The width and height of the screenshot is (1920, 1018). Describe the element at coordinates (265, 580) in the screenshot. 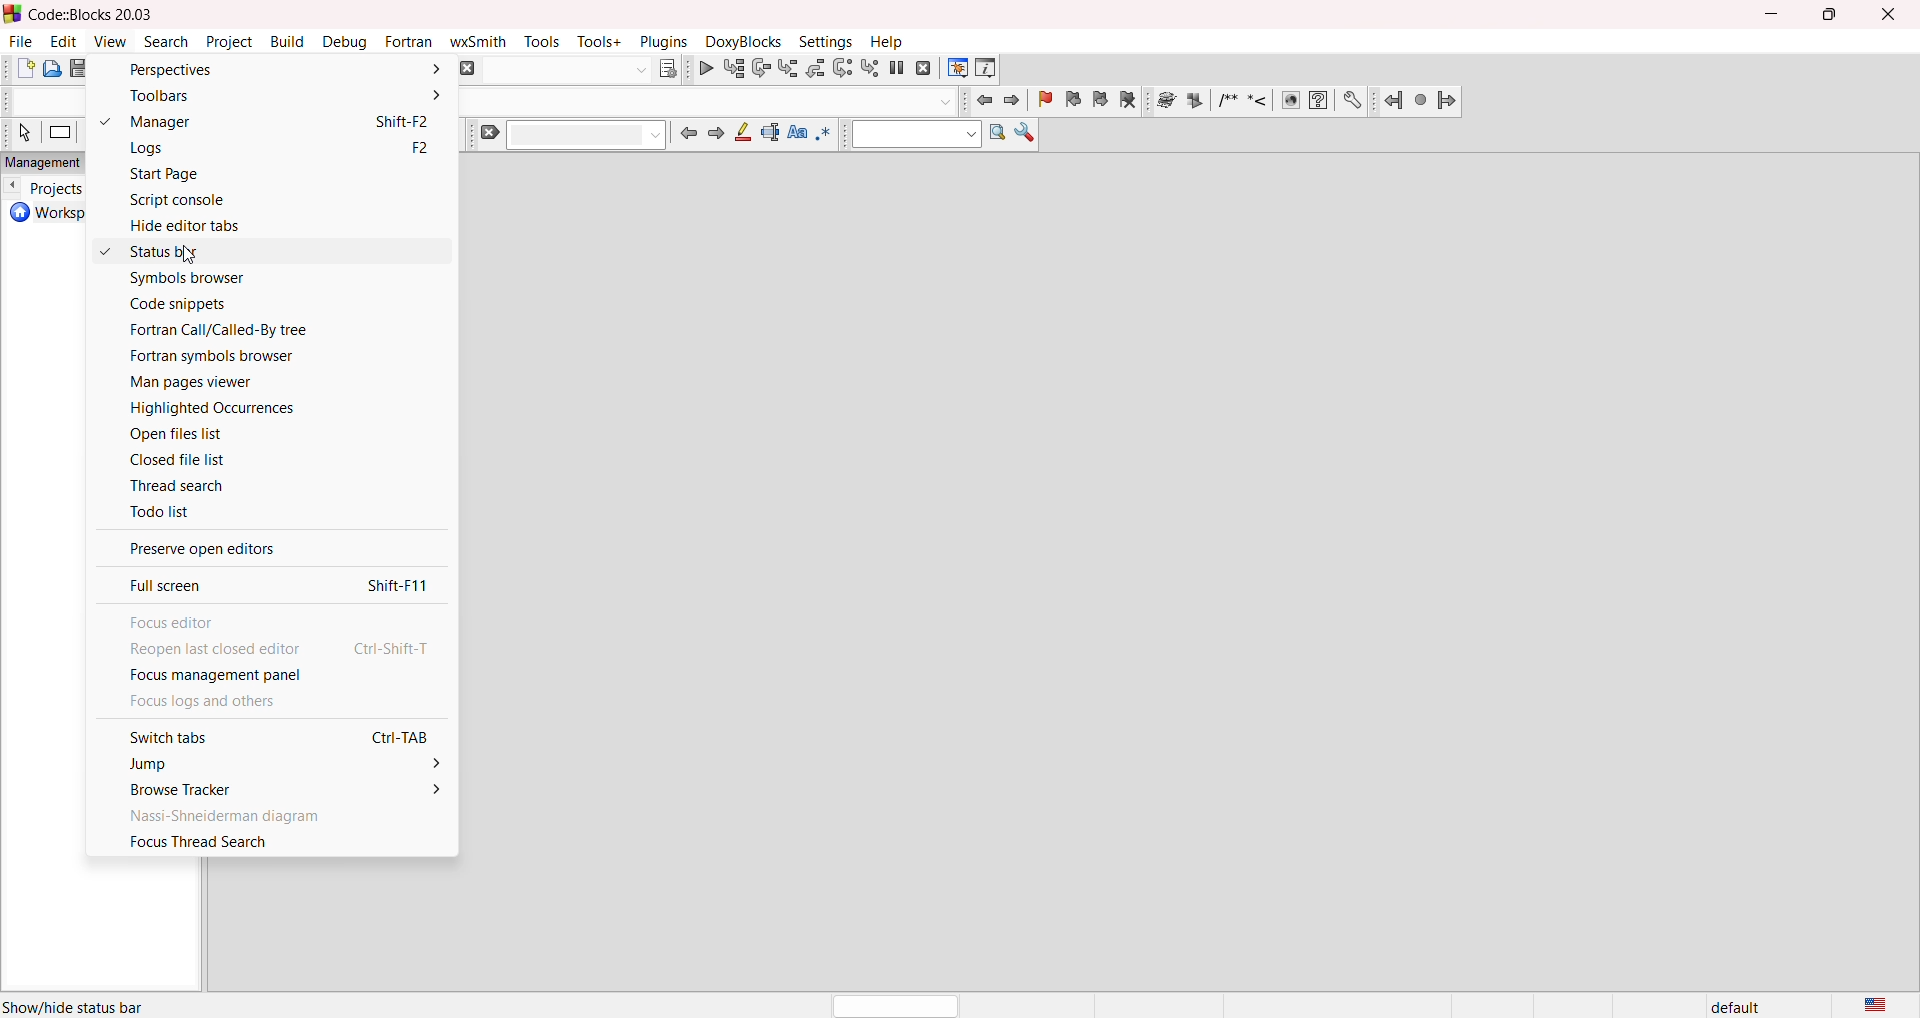

I see `full screen` at that location.